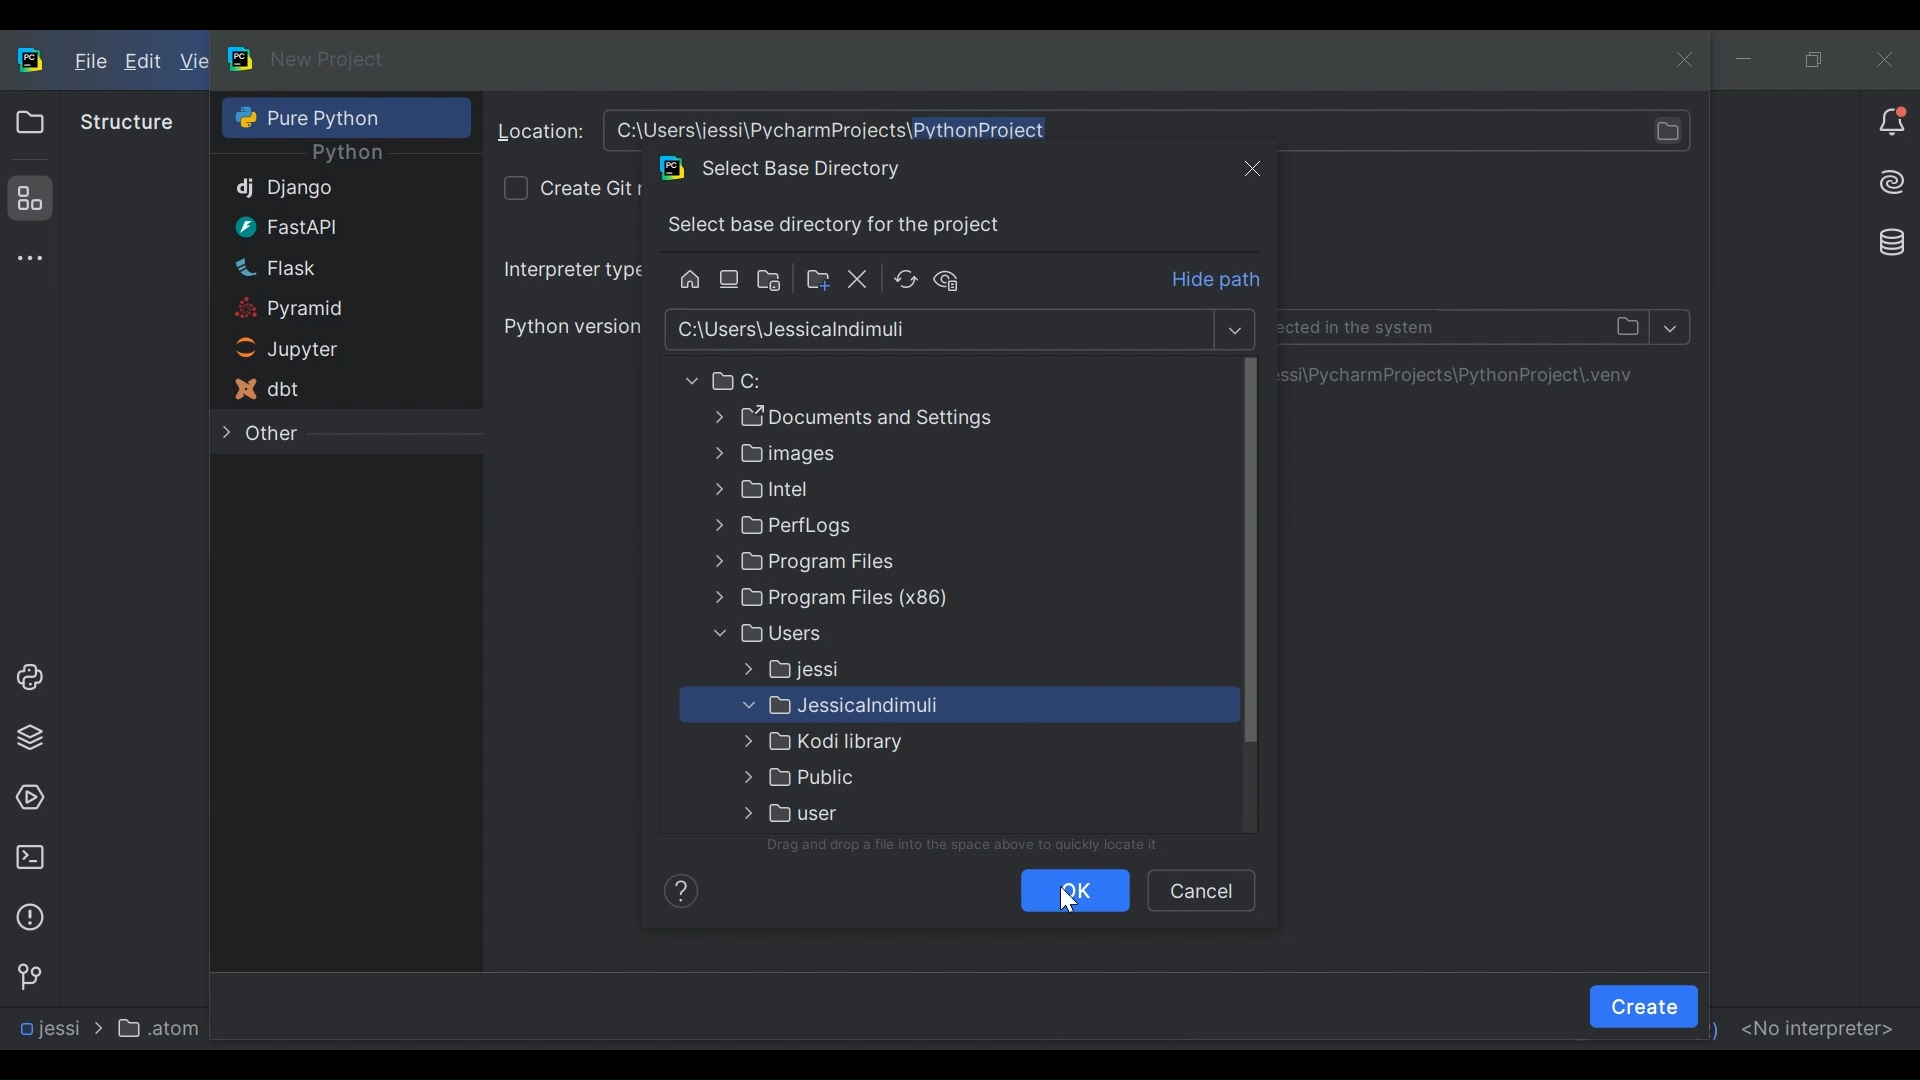  What do you see at coordinates (772, 282) in the screenshot?
I see `Project Directory` at bounding box center [772, 282].